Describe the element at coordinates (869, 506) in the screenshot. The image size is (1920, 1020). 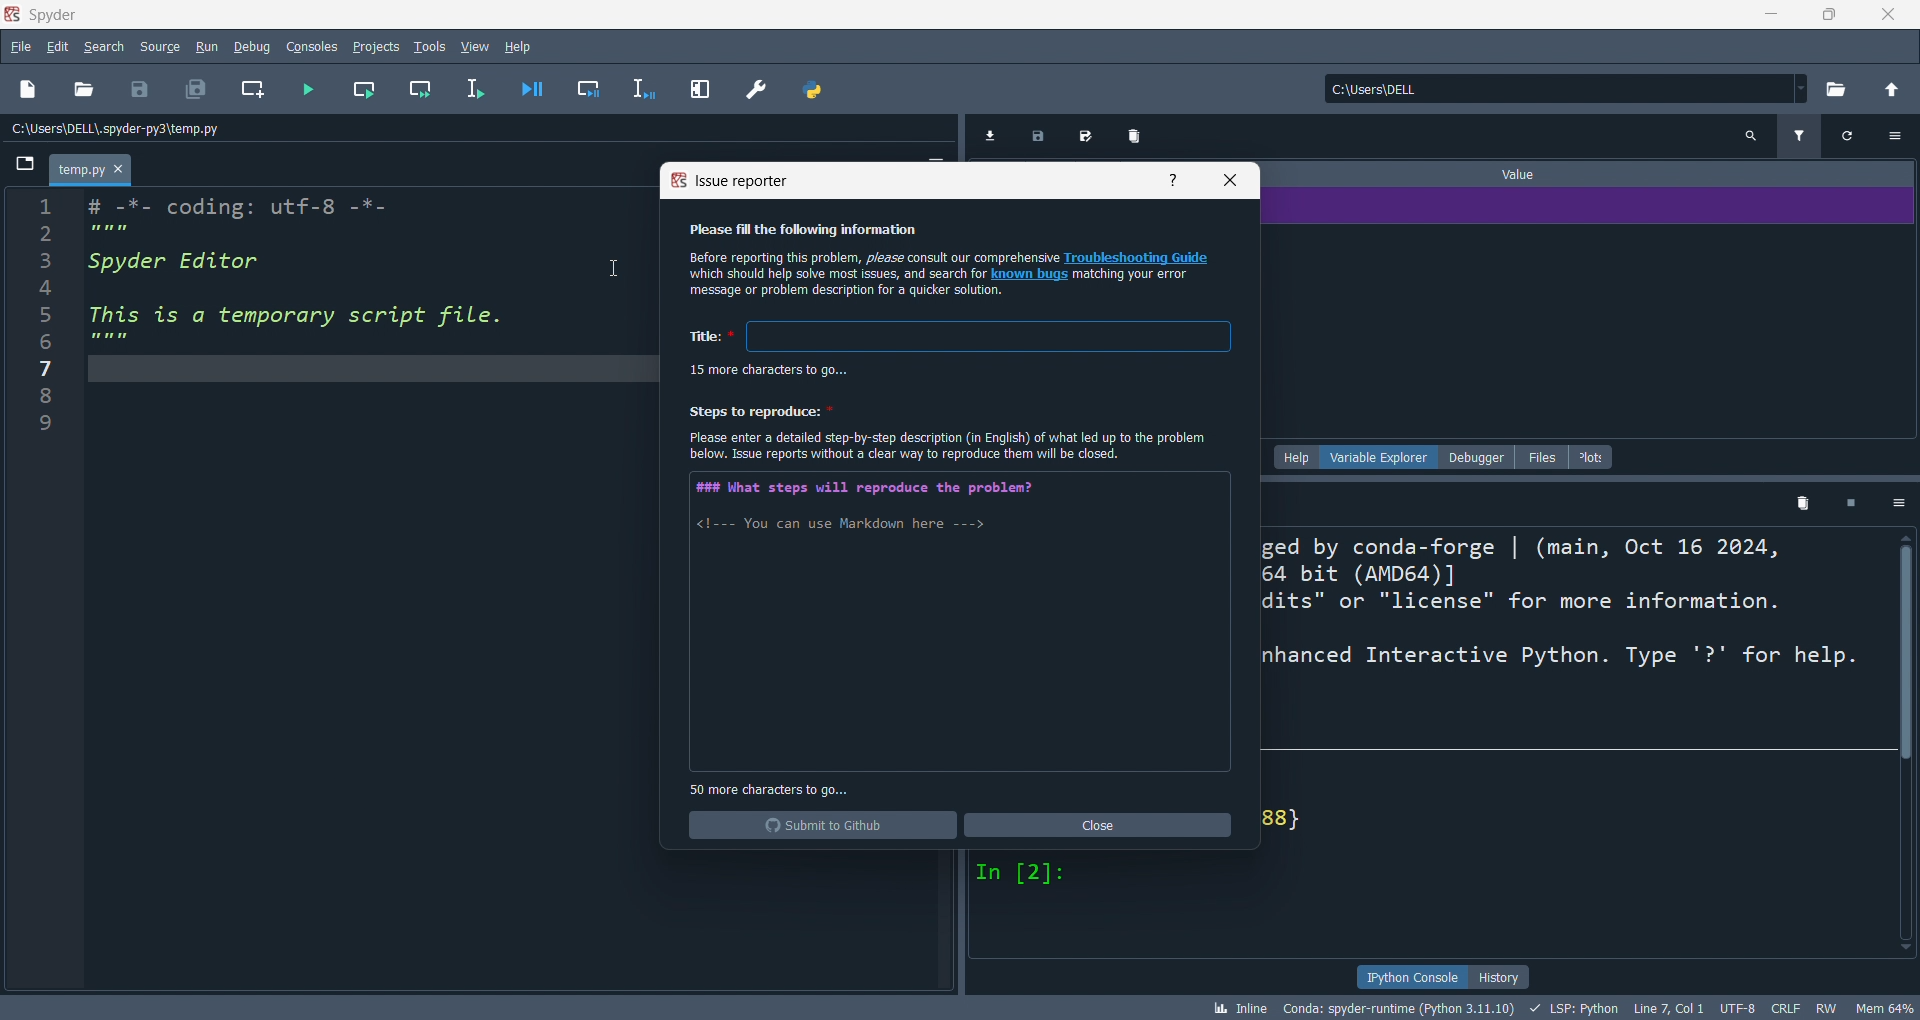
I see `##% What steps will reproduce the problem?
<1--- You can use Markdown here --->` at that location.